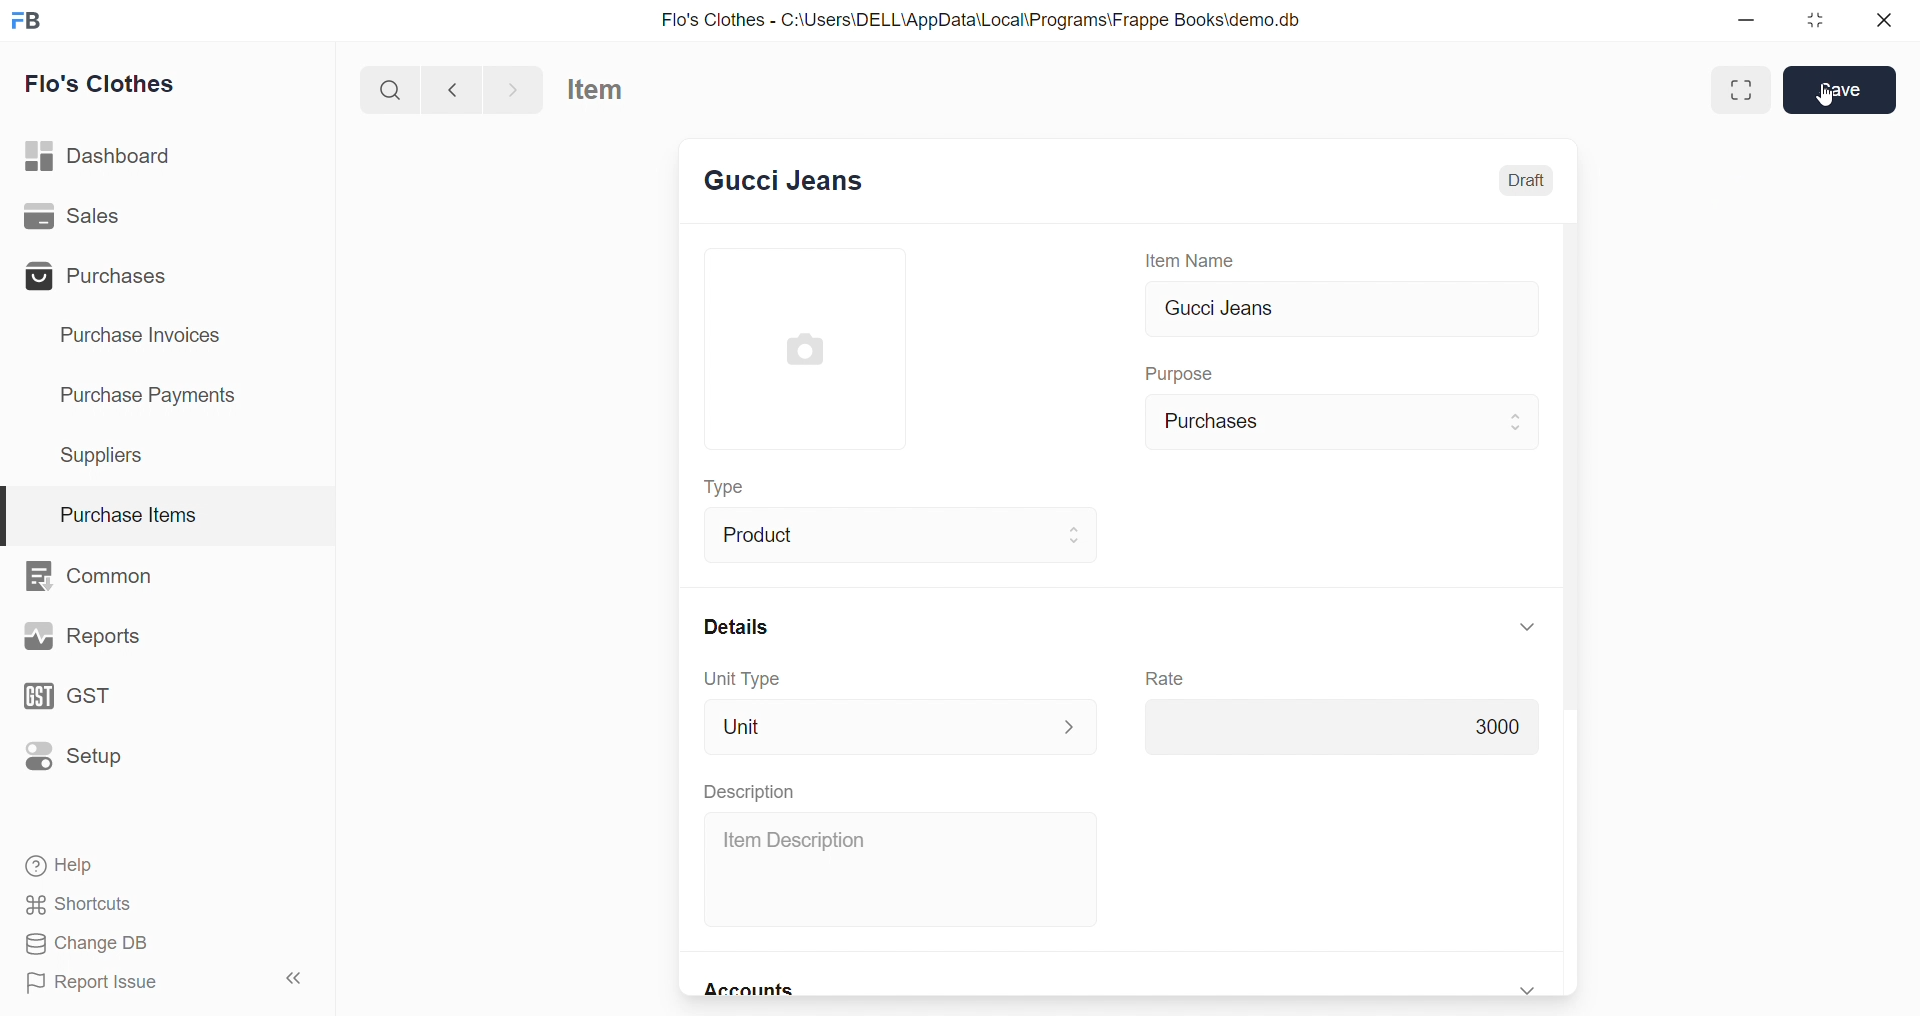 This screenshot has height=1016, width=1920. Describe the element at coordinates (389, 88) in the screenshot. I see `search` at that location.